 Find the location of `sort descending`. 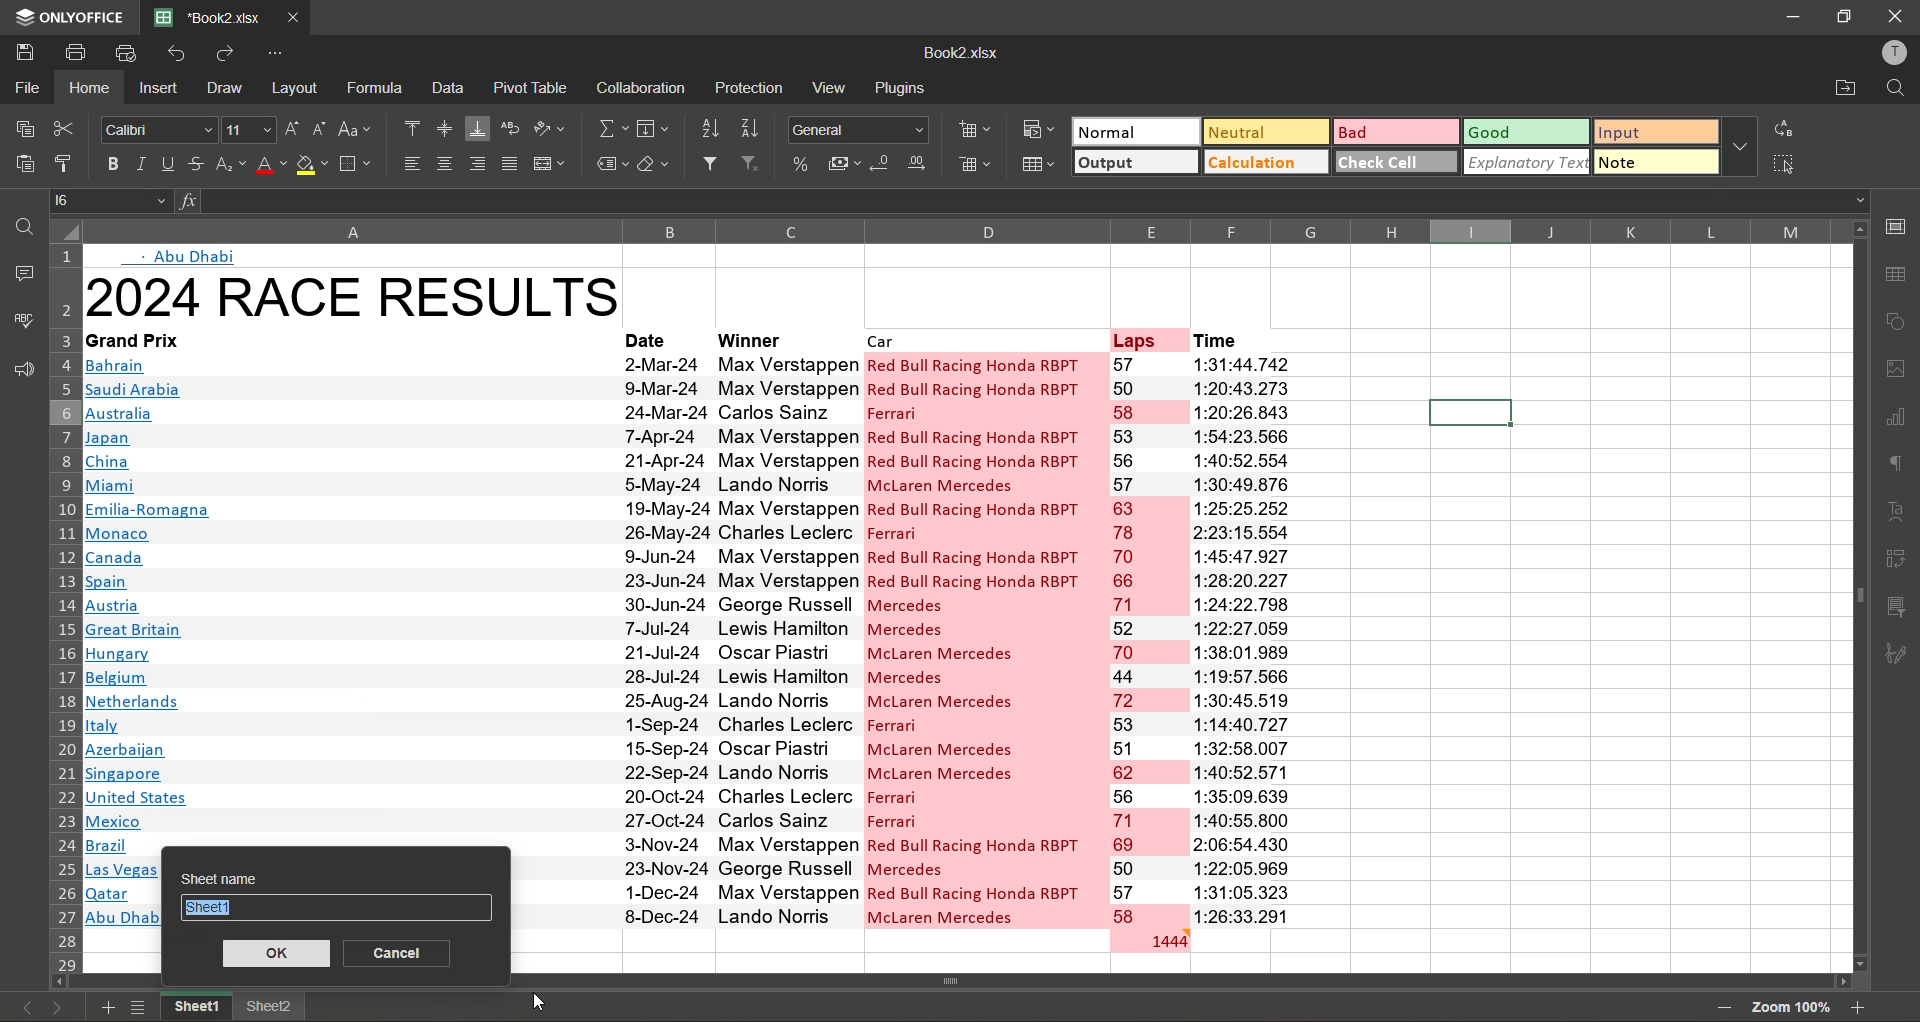

sort descending is located at coordinates (756, 126).